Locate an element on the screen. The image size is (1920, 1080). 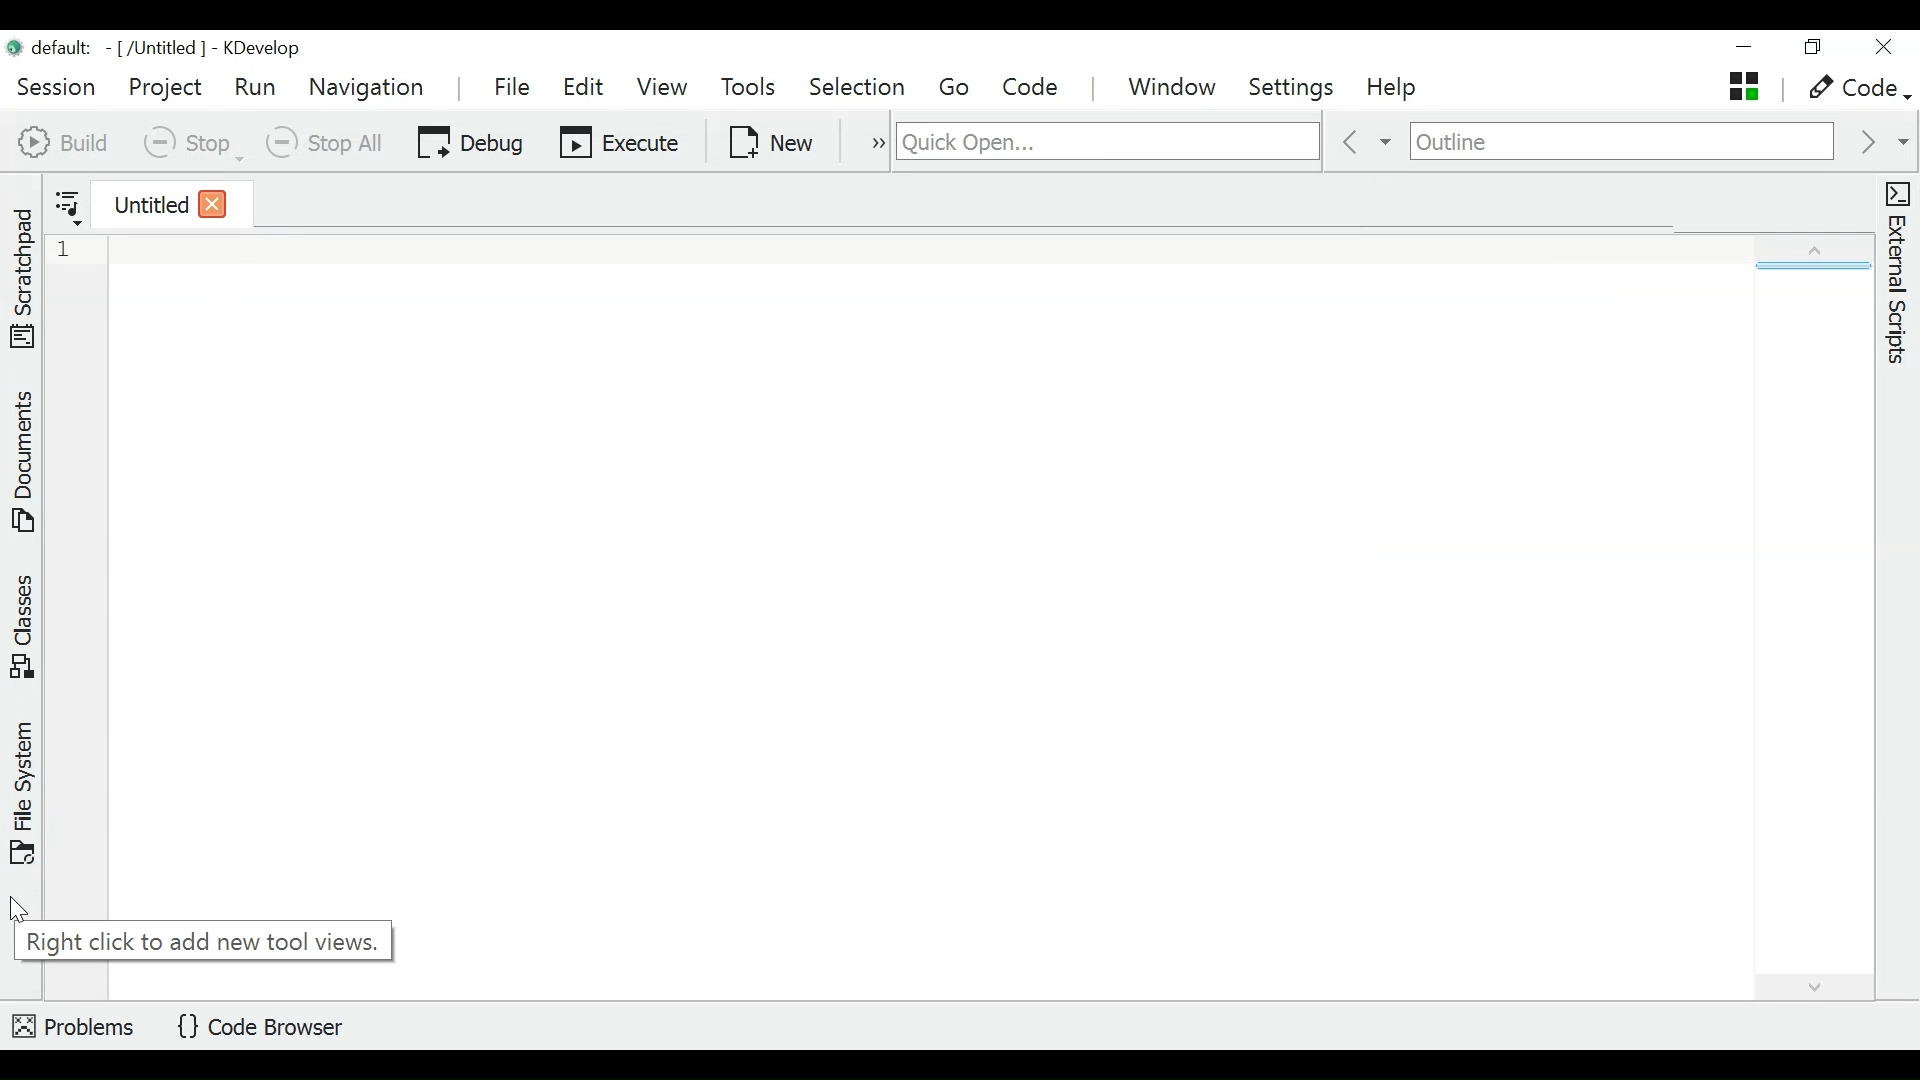
Code is located at coordinates (1036, 87).